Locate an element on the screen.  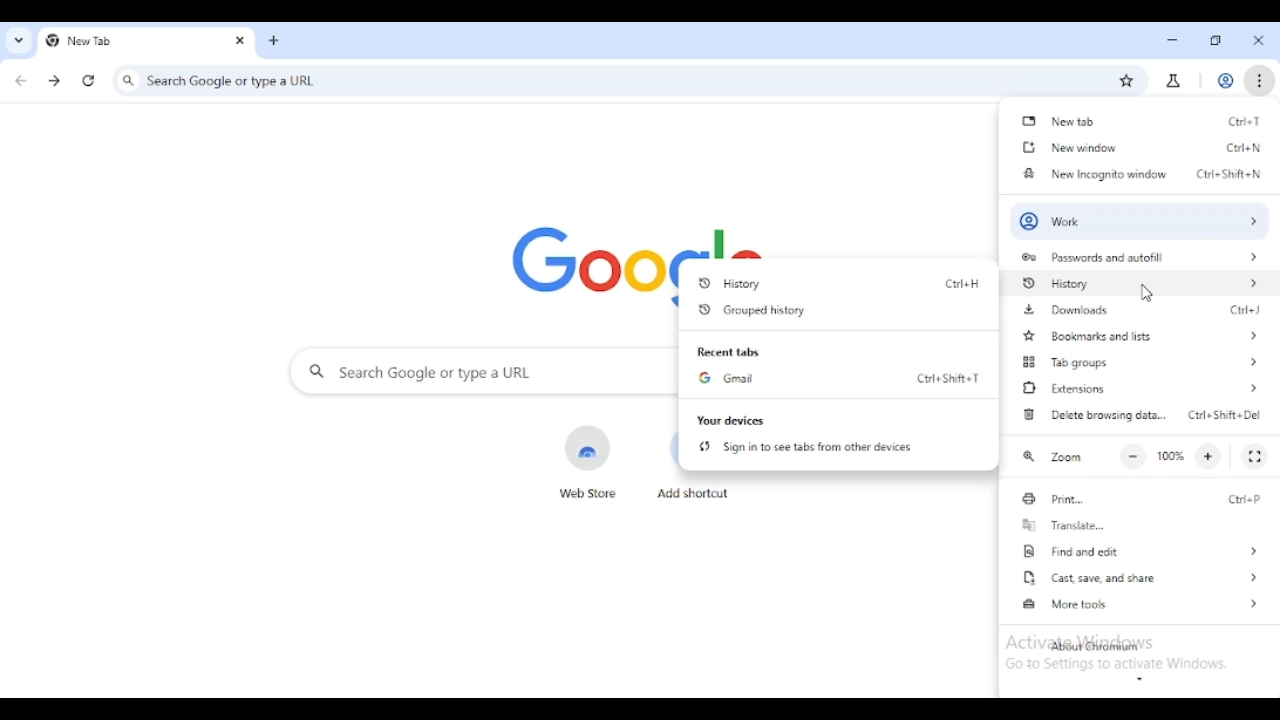
history is located at coordinates (1137, 283).